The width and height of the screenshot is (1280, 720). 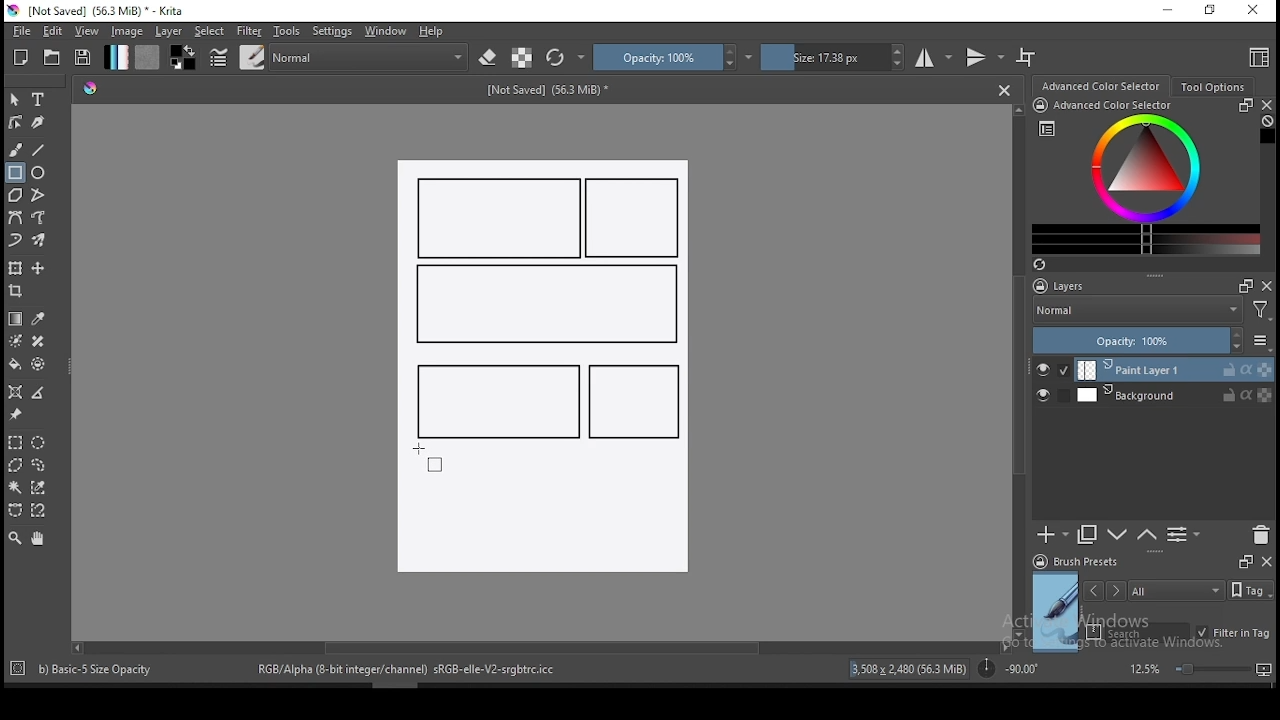 I want to click on filter, so click(x=248, y=31).